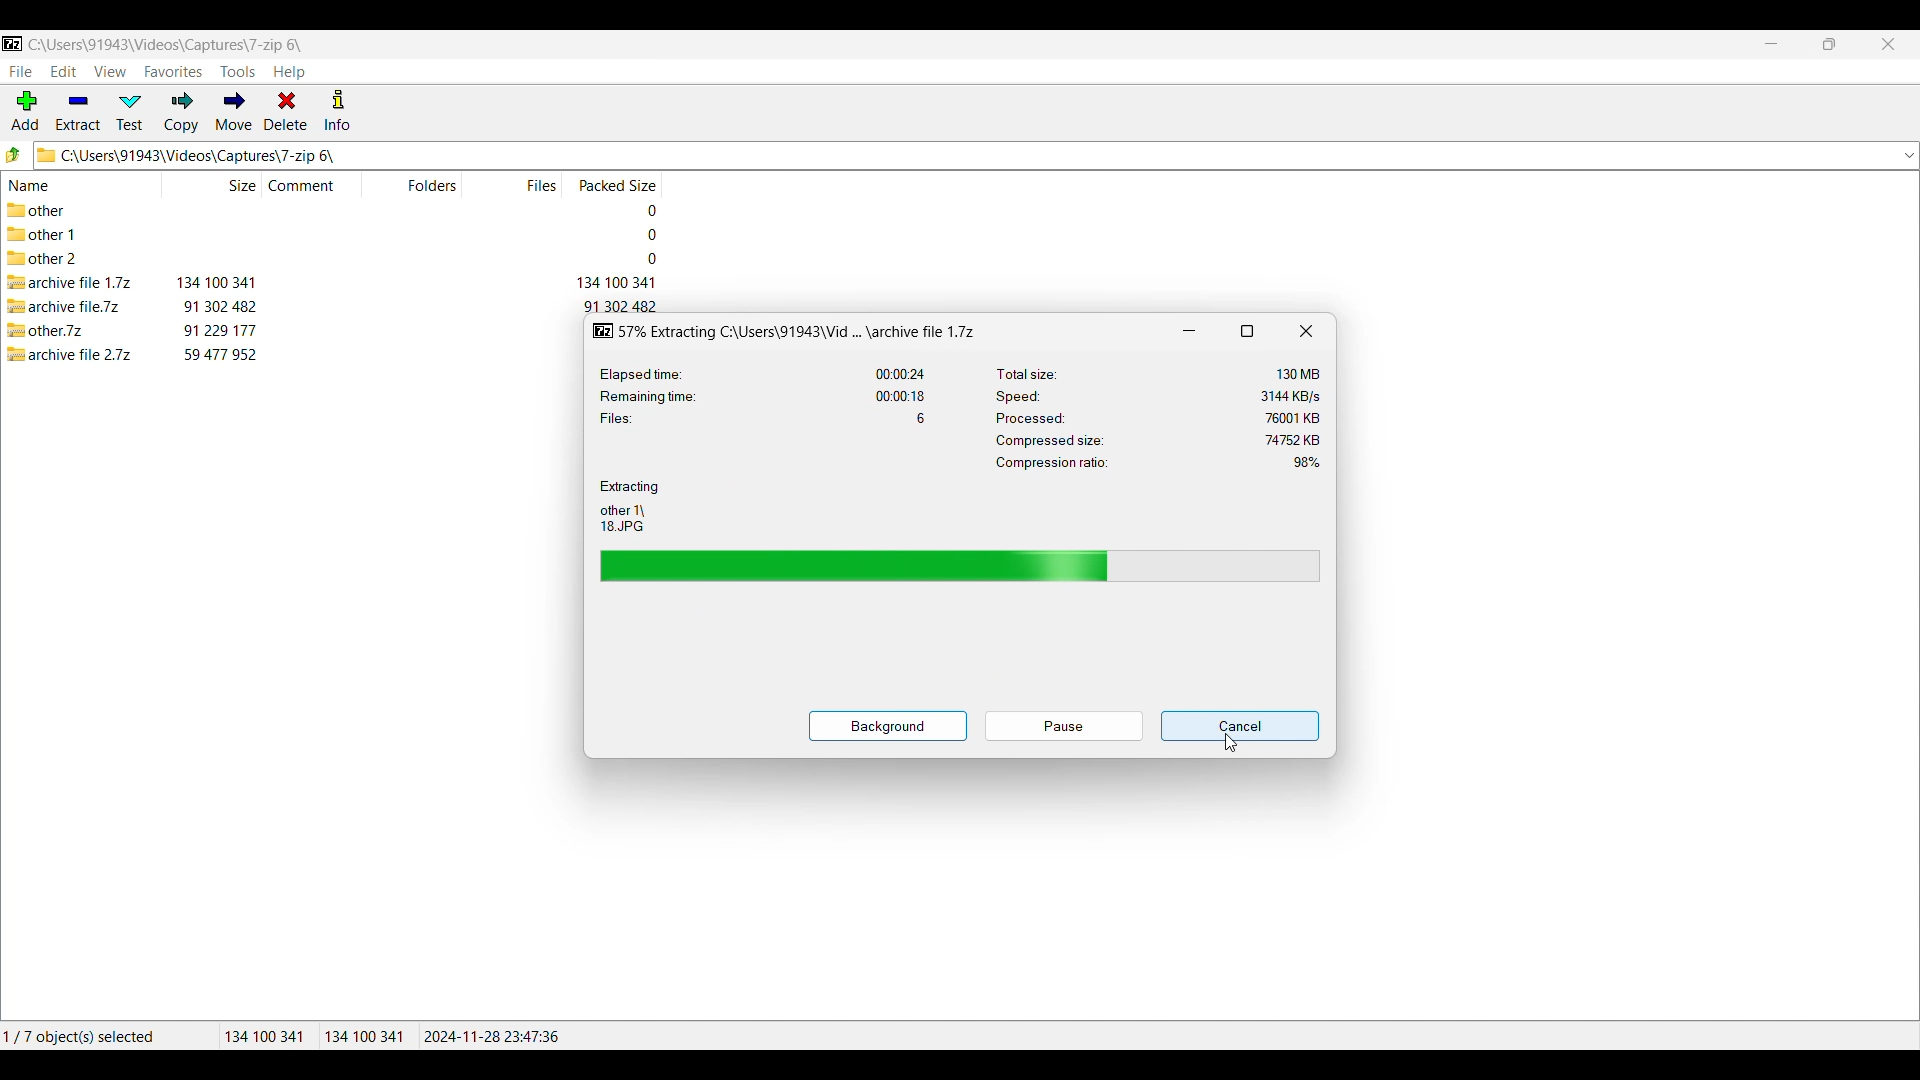 The width and height of the screenshot is (1920, 1080). Describe the element at coordinates (64, 71) in the screenshot. I see `Edit menu` at that location.